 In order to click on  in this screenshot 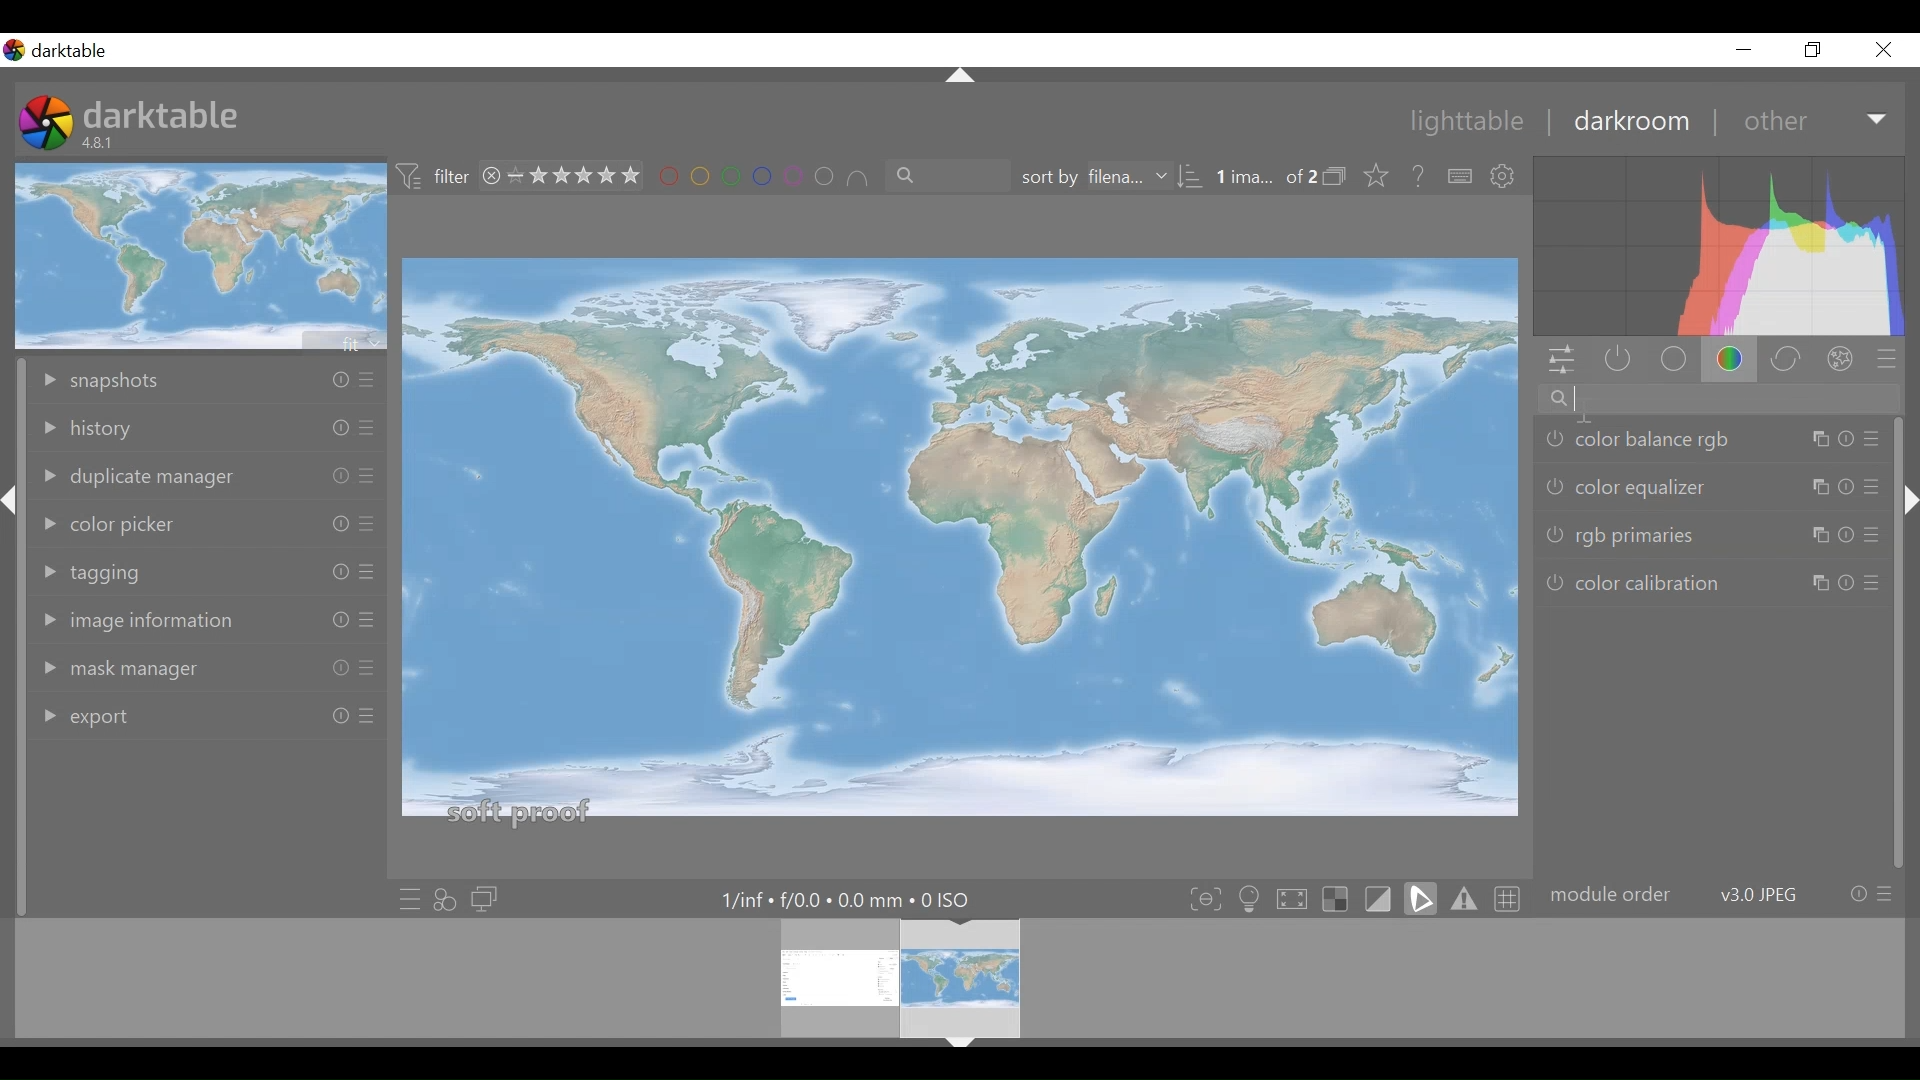, I will do `click(366, 526)`.